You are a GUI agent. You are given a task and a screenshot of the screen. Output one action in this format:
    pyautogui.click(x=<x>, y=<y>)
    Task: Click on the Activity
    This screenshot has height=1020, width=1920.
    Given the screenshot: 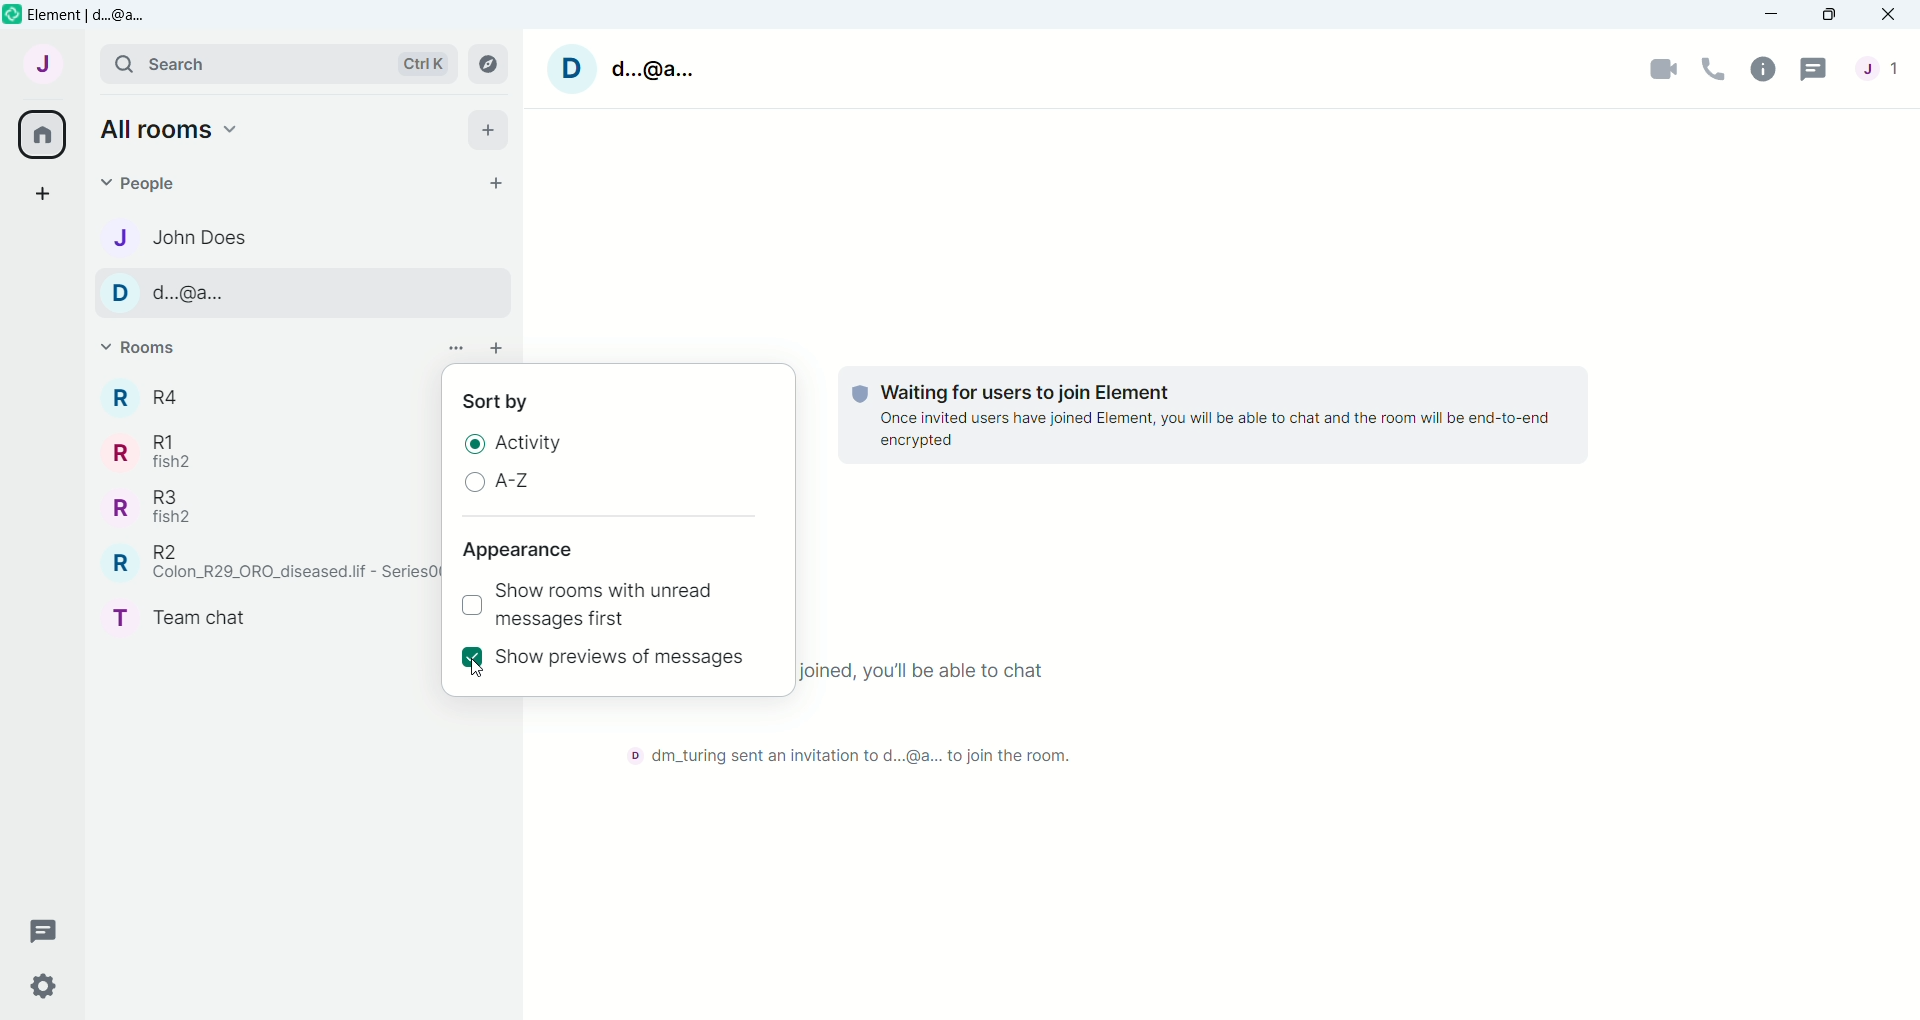 What is the action you would take?
    pyautogui.click(x=536, y=445)
    